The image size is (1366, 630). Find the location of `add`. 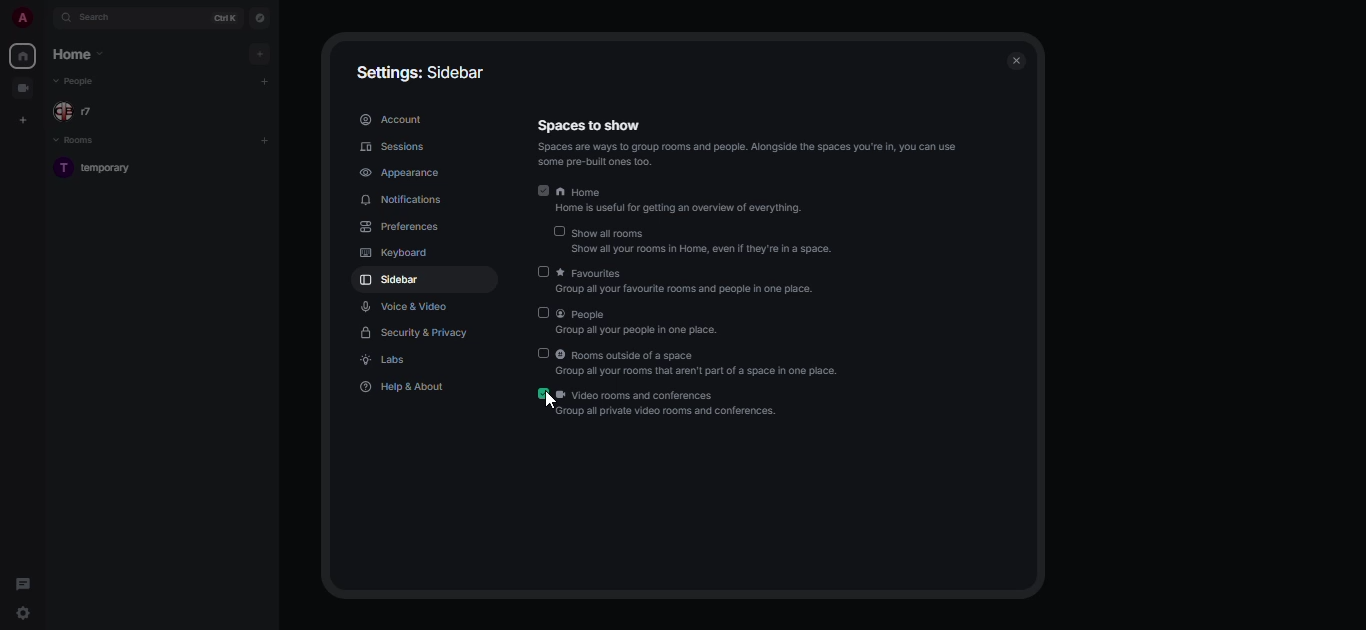

add is located at coordinates (263, 140).